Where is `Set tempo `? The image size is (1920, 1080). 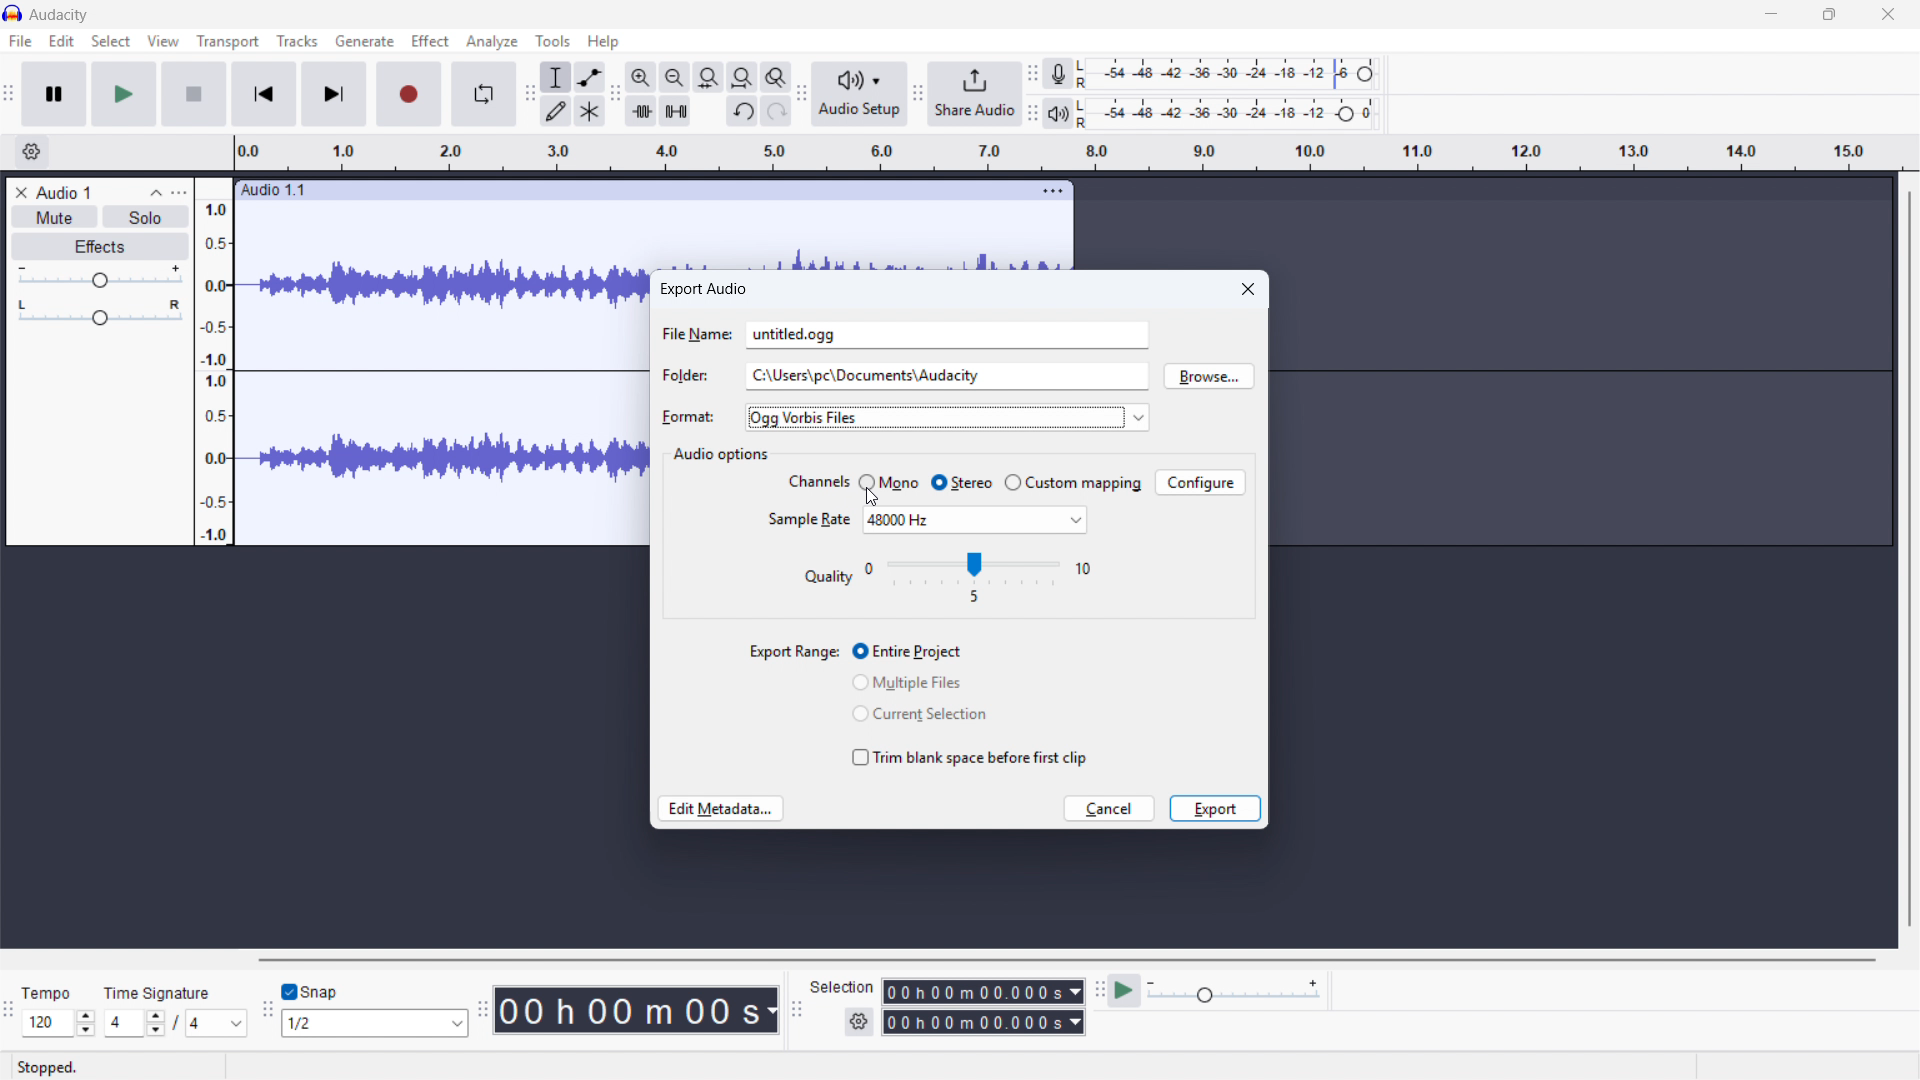
Set tempo  is located at coordinates (58, 1024).